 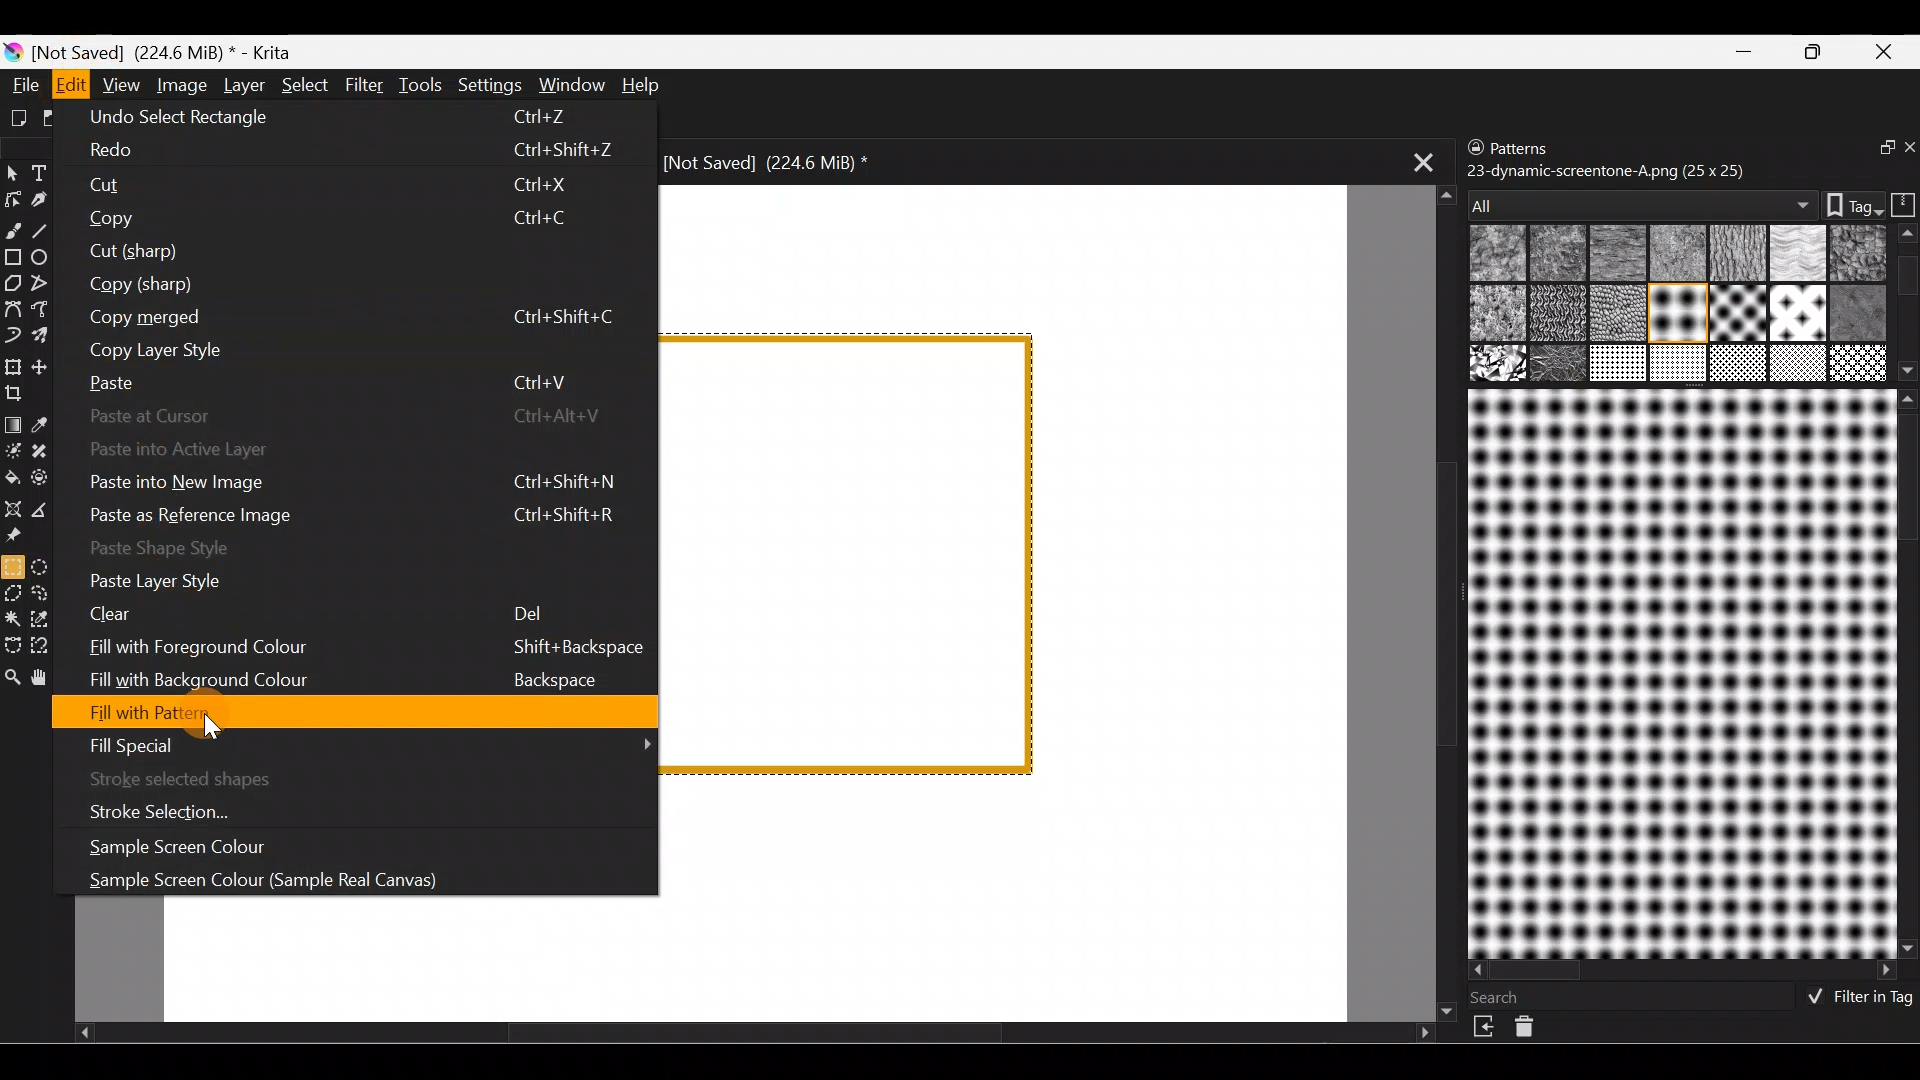 I want to click on Close, so click(x=1889, y=50).